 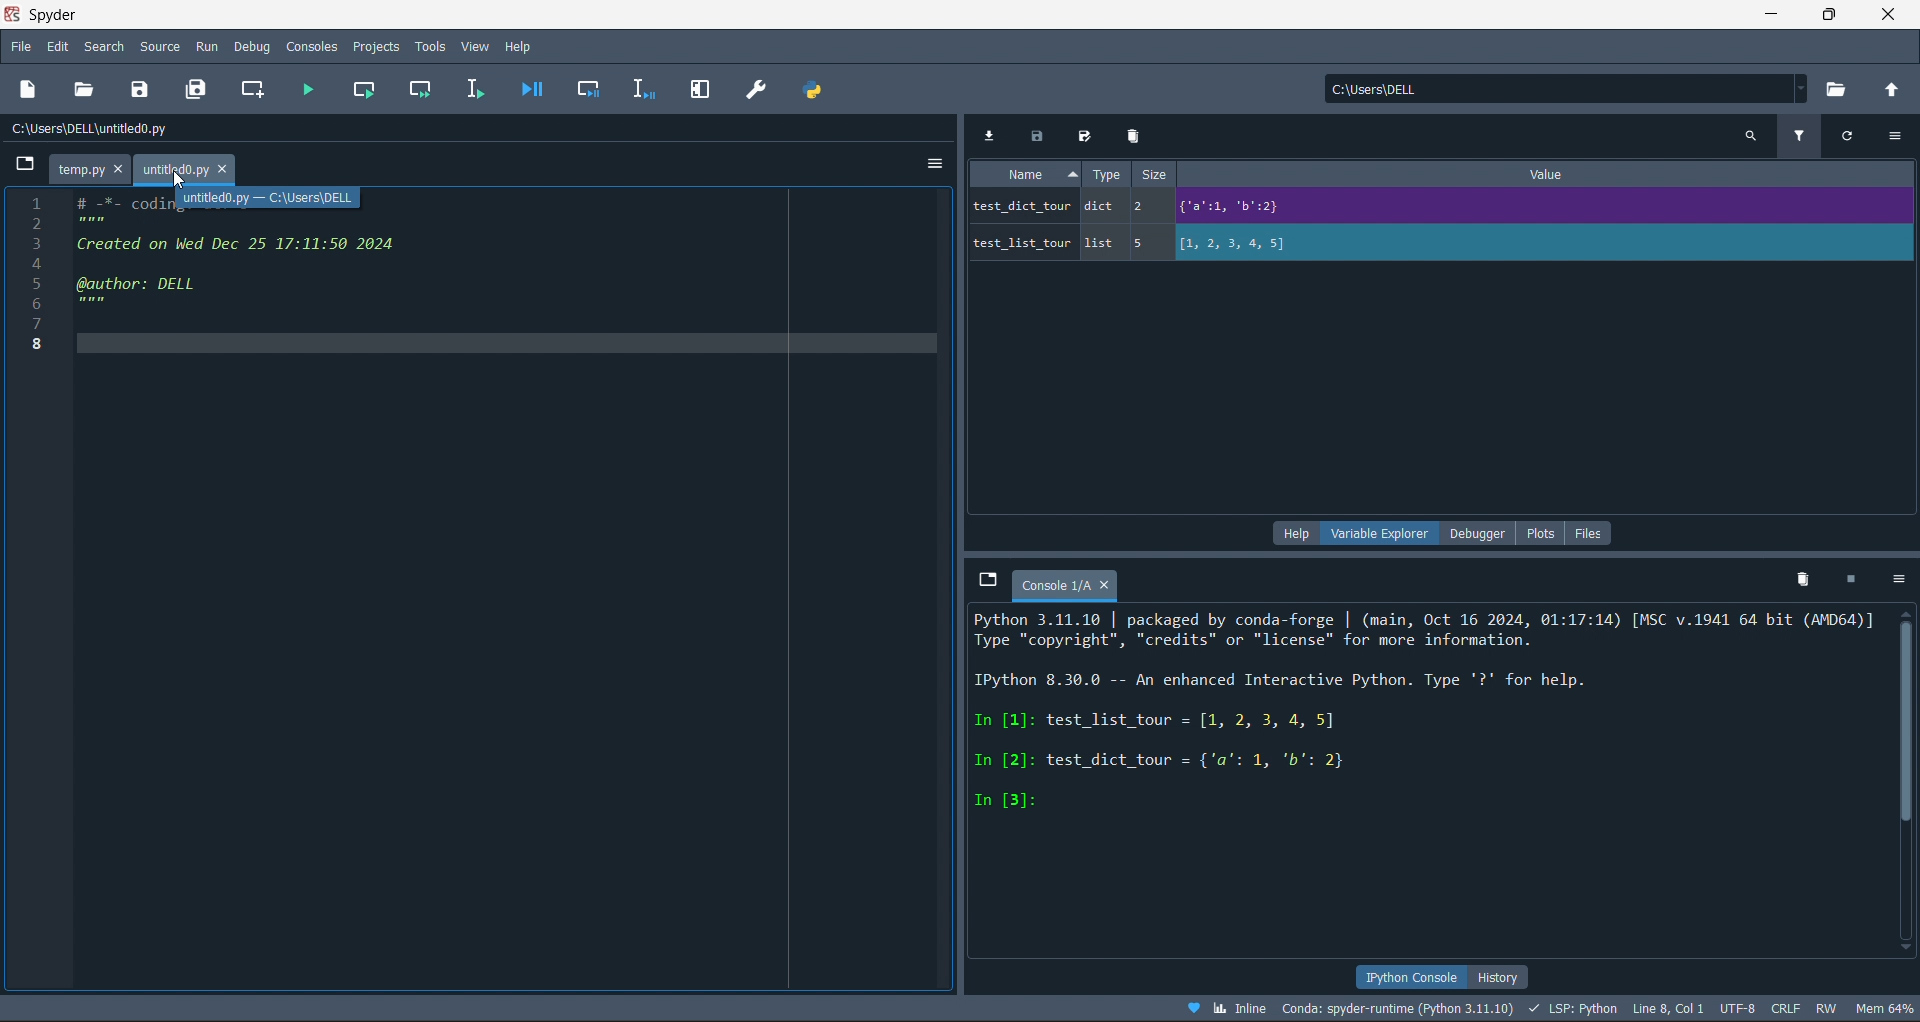 What do you see at coordinates (1520, 975) in the screenshot?
I see `history pane options` at bounding box center [1520, 975].